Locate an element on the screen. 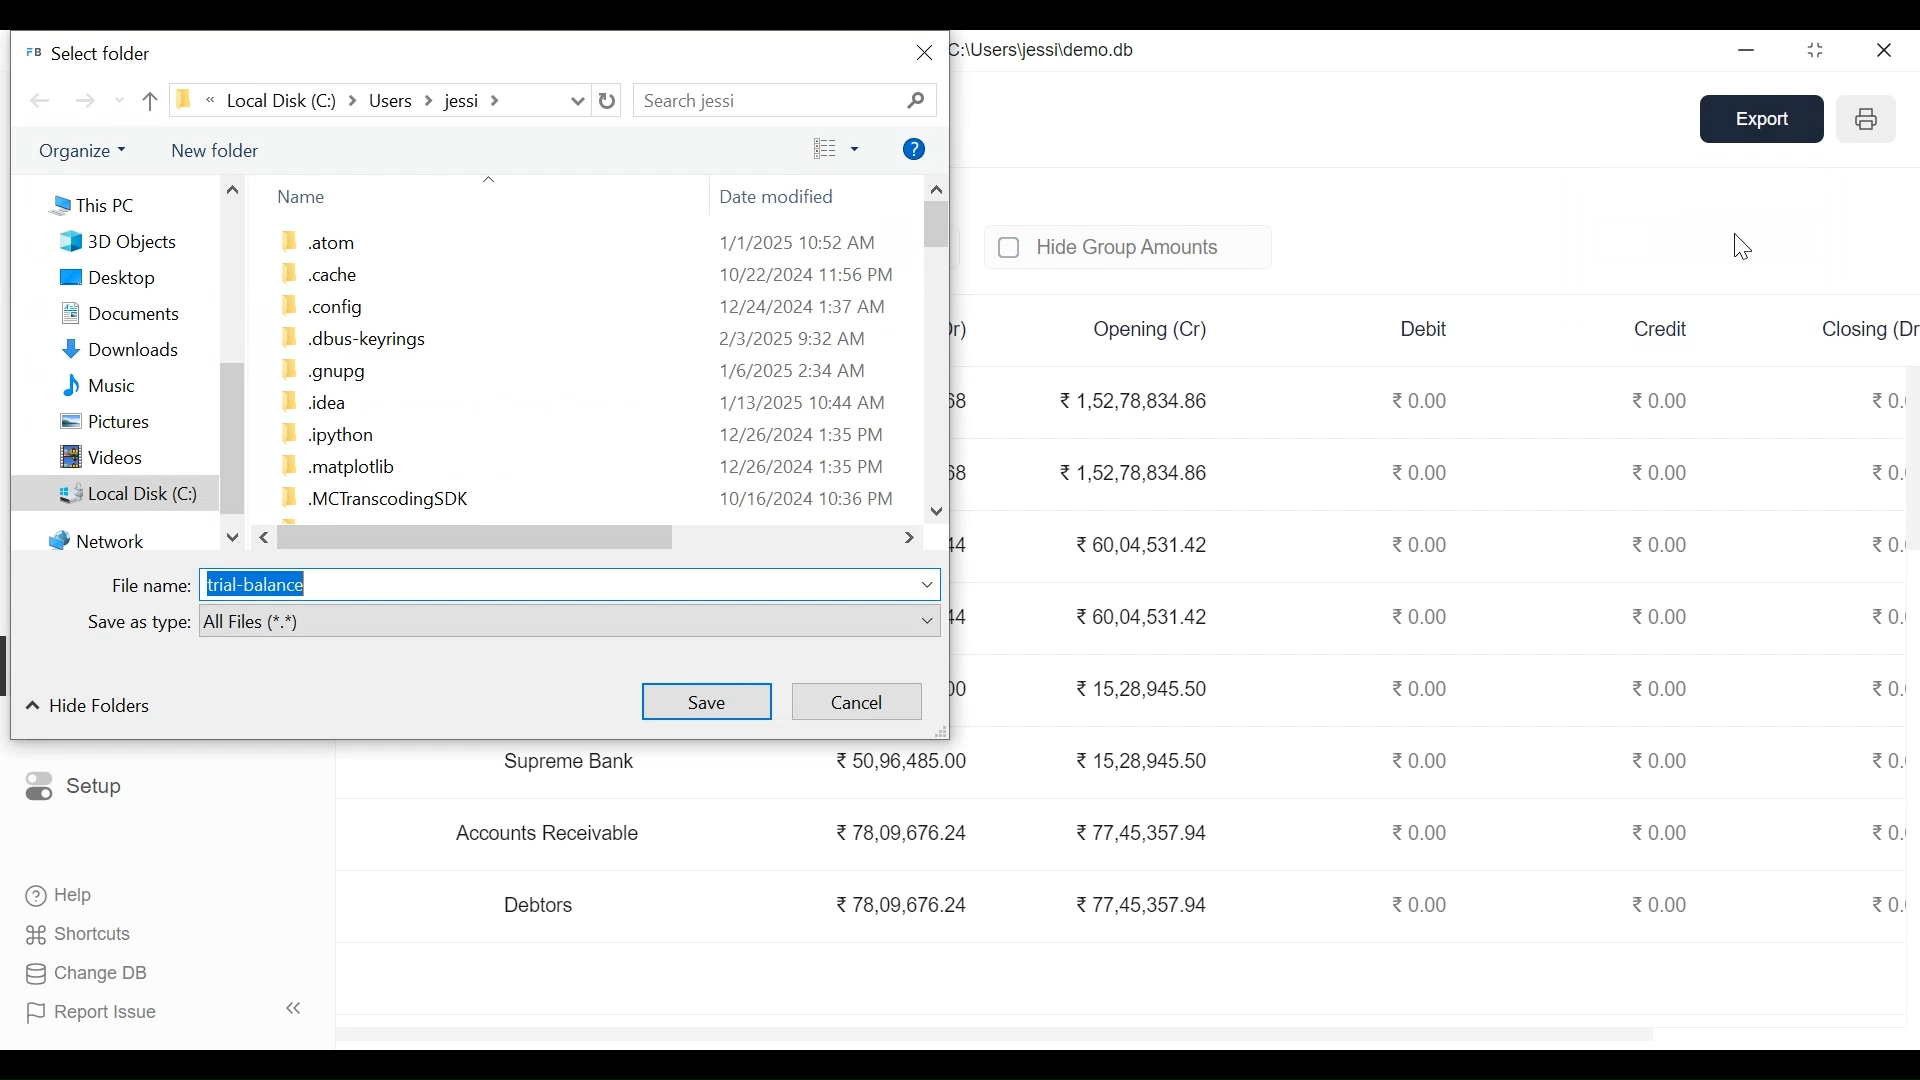 Image resolution: width=1920 pixels, height=1080 pixels. Documents is located at coordinates (120, 314).